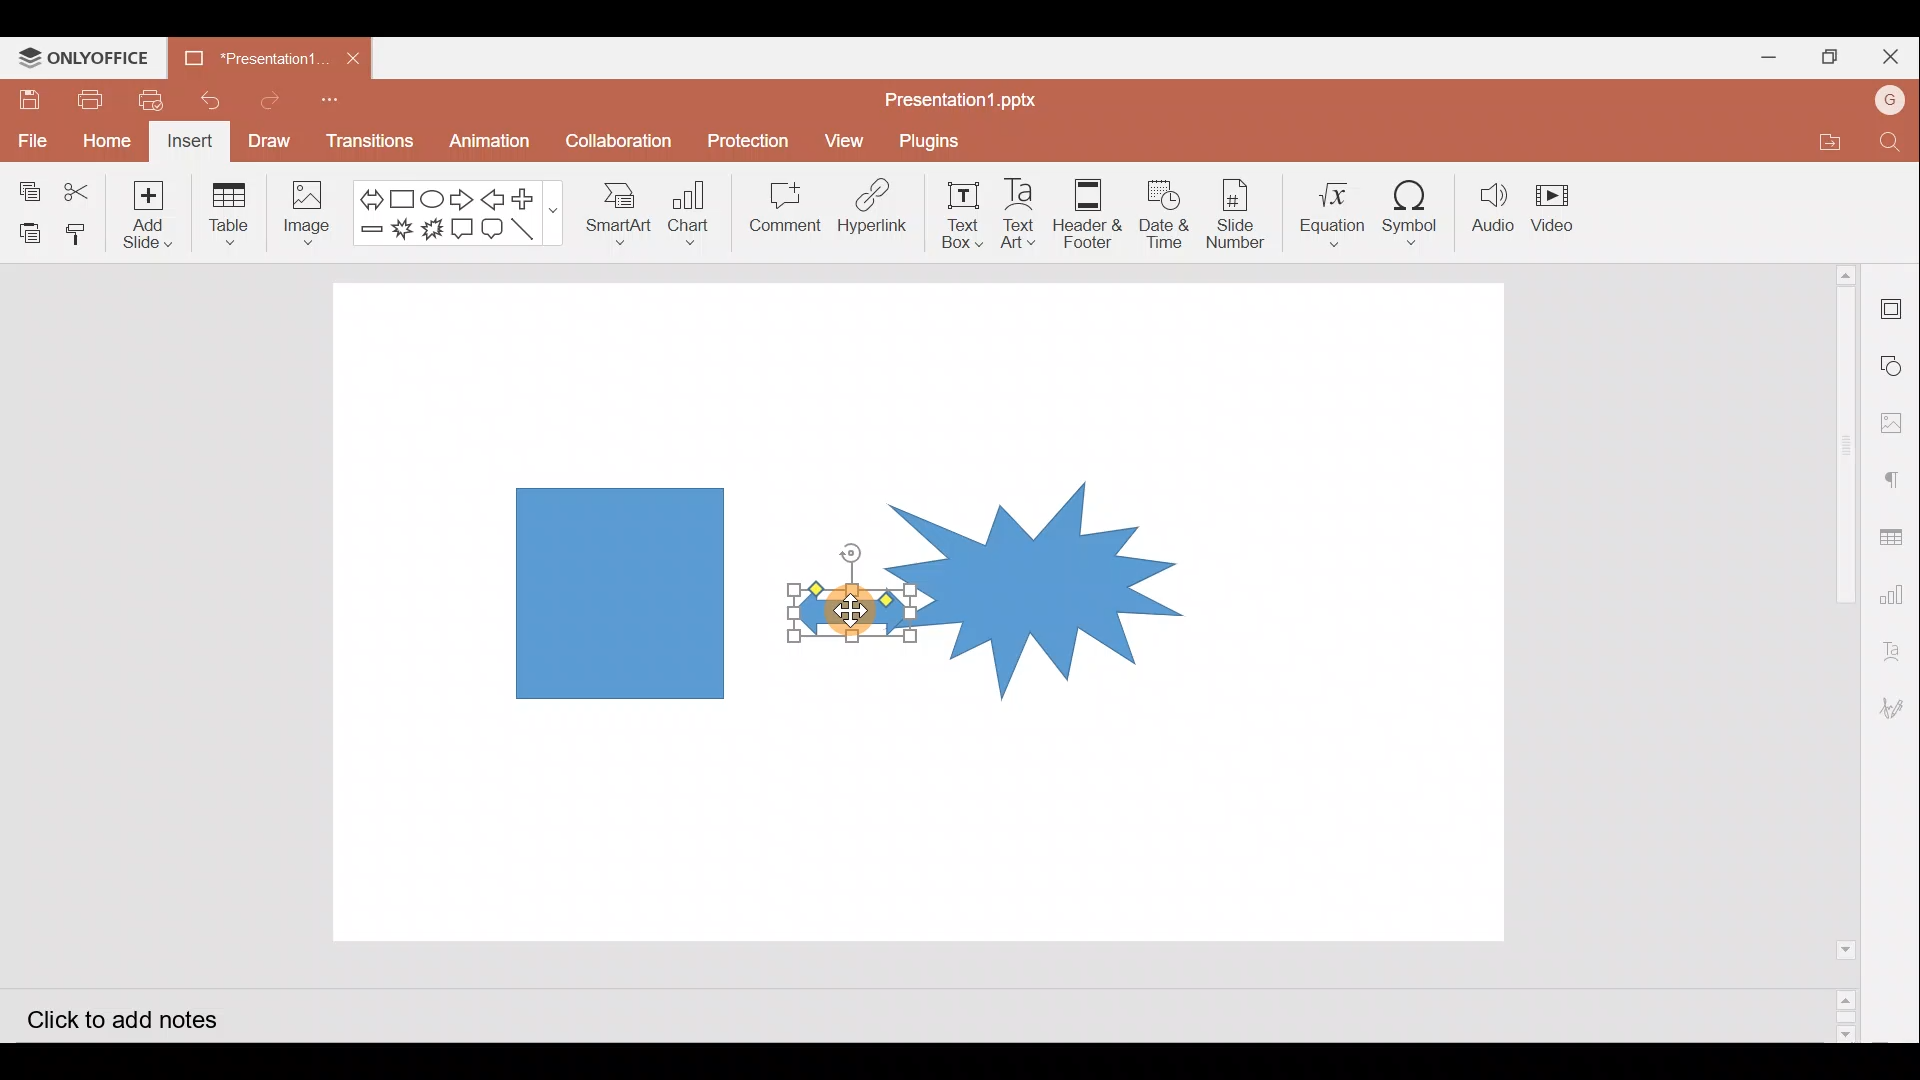 This screenshot has width=1920, height=1080. Describe the element at coordinates (1824, 138) in the screenshot. I see `Open file location` at that location.